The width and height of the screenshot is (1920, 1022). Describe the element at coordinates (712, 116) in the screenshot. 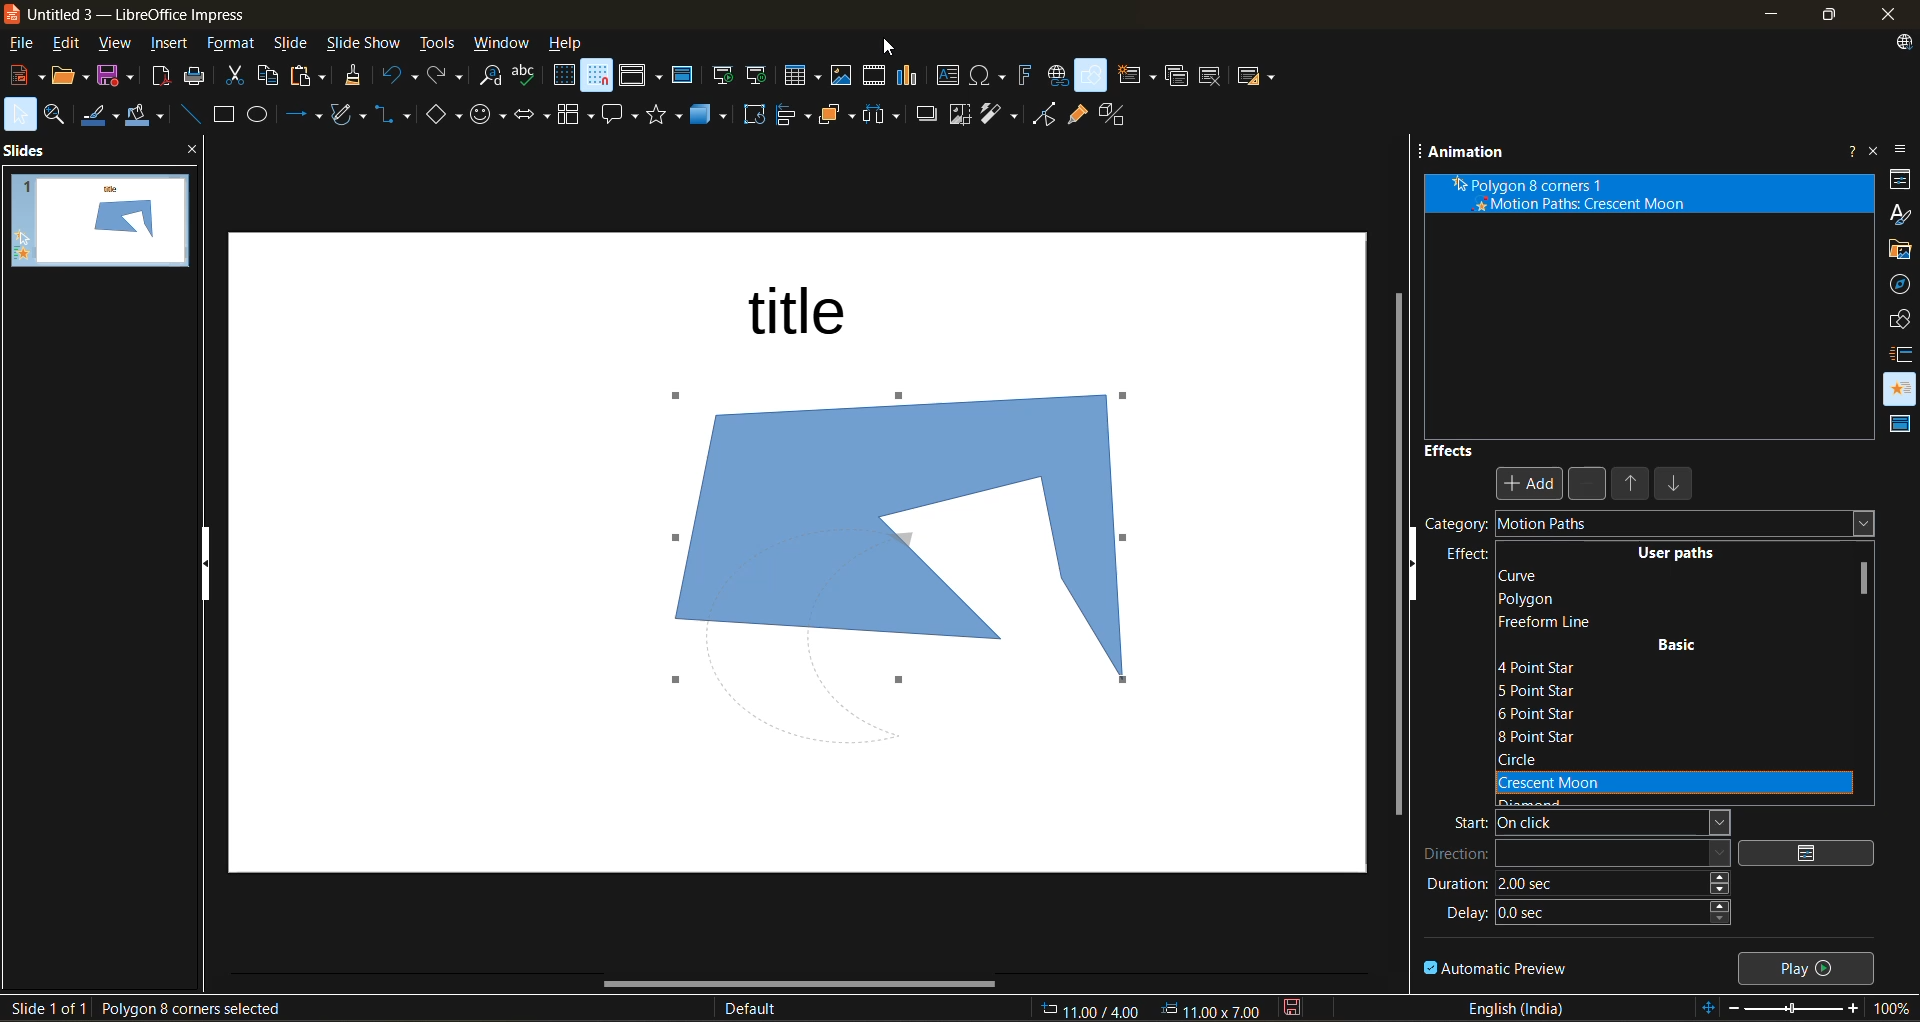

I see `3d objects` at that location.